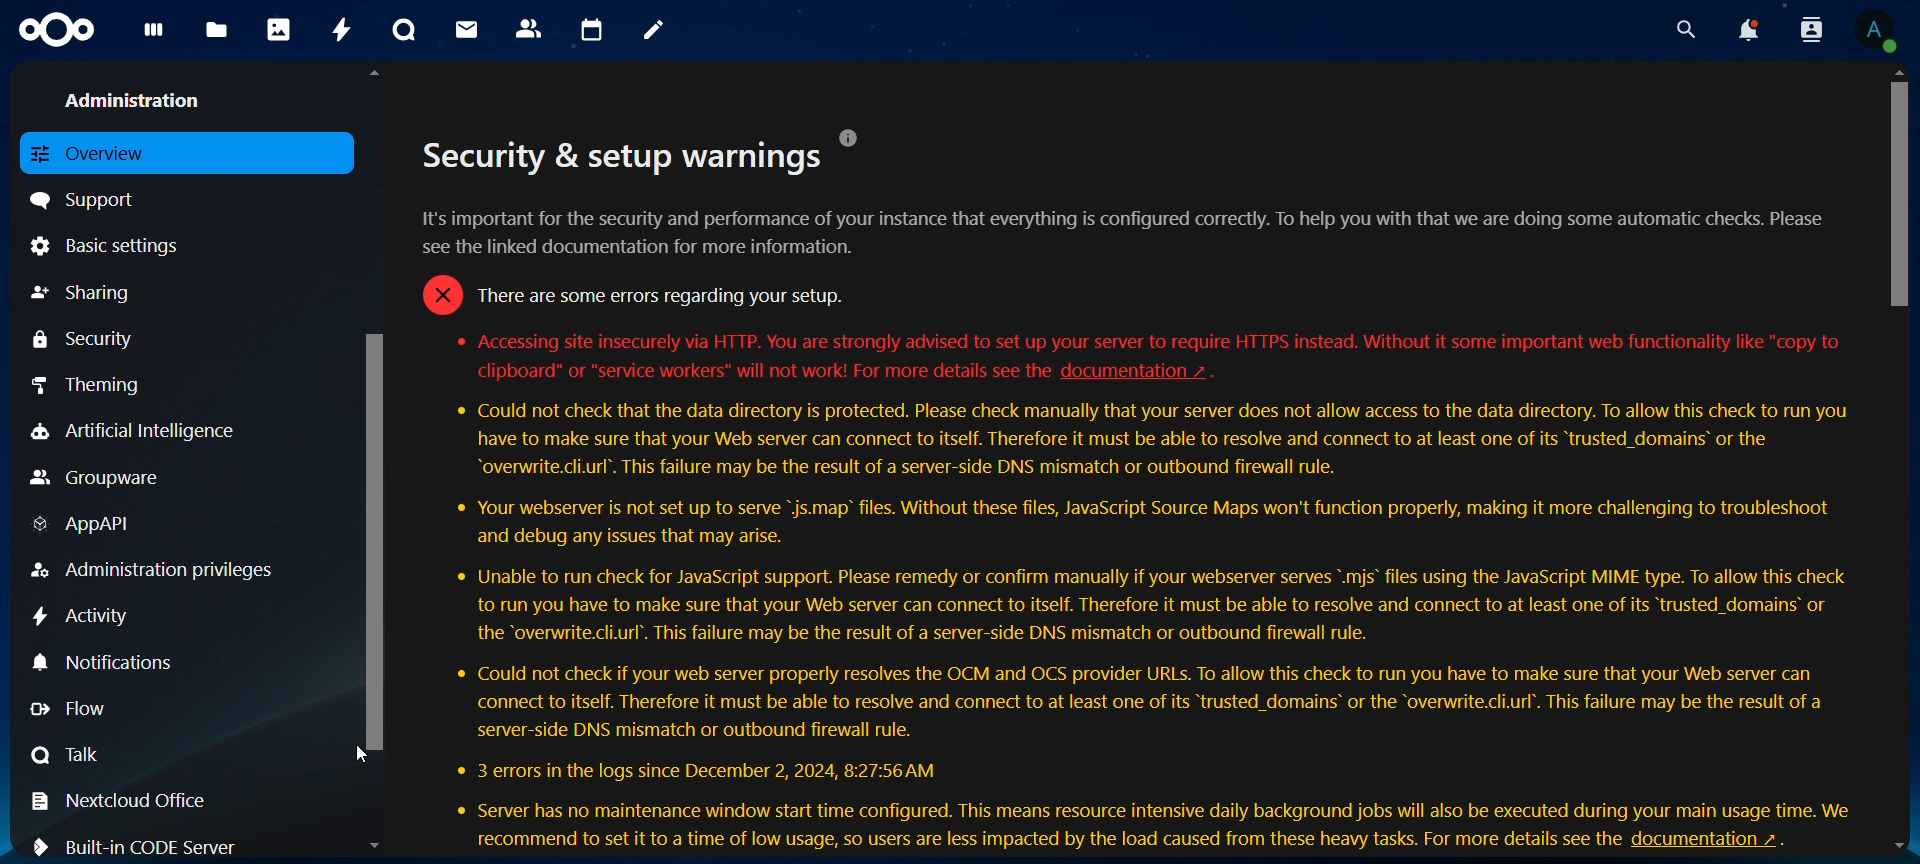  I want to click on security, so click(86, 339).